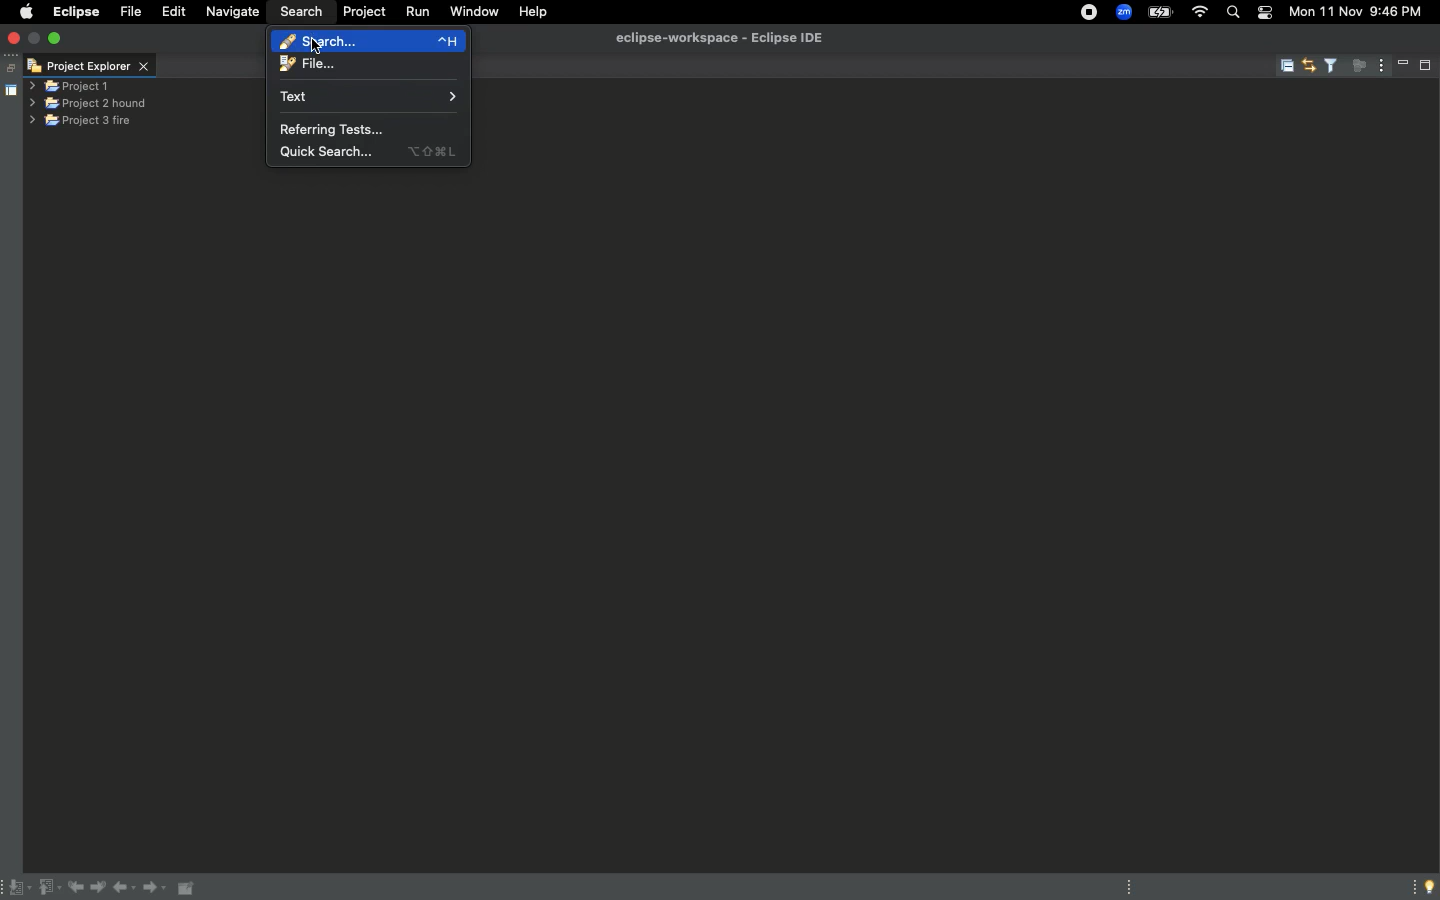 This screenshot has width=1440, height=900. I want to click on eclipse-workspce - Eclipse IDE, so click(735, 39).